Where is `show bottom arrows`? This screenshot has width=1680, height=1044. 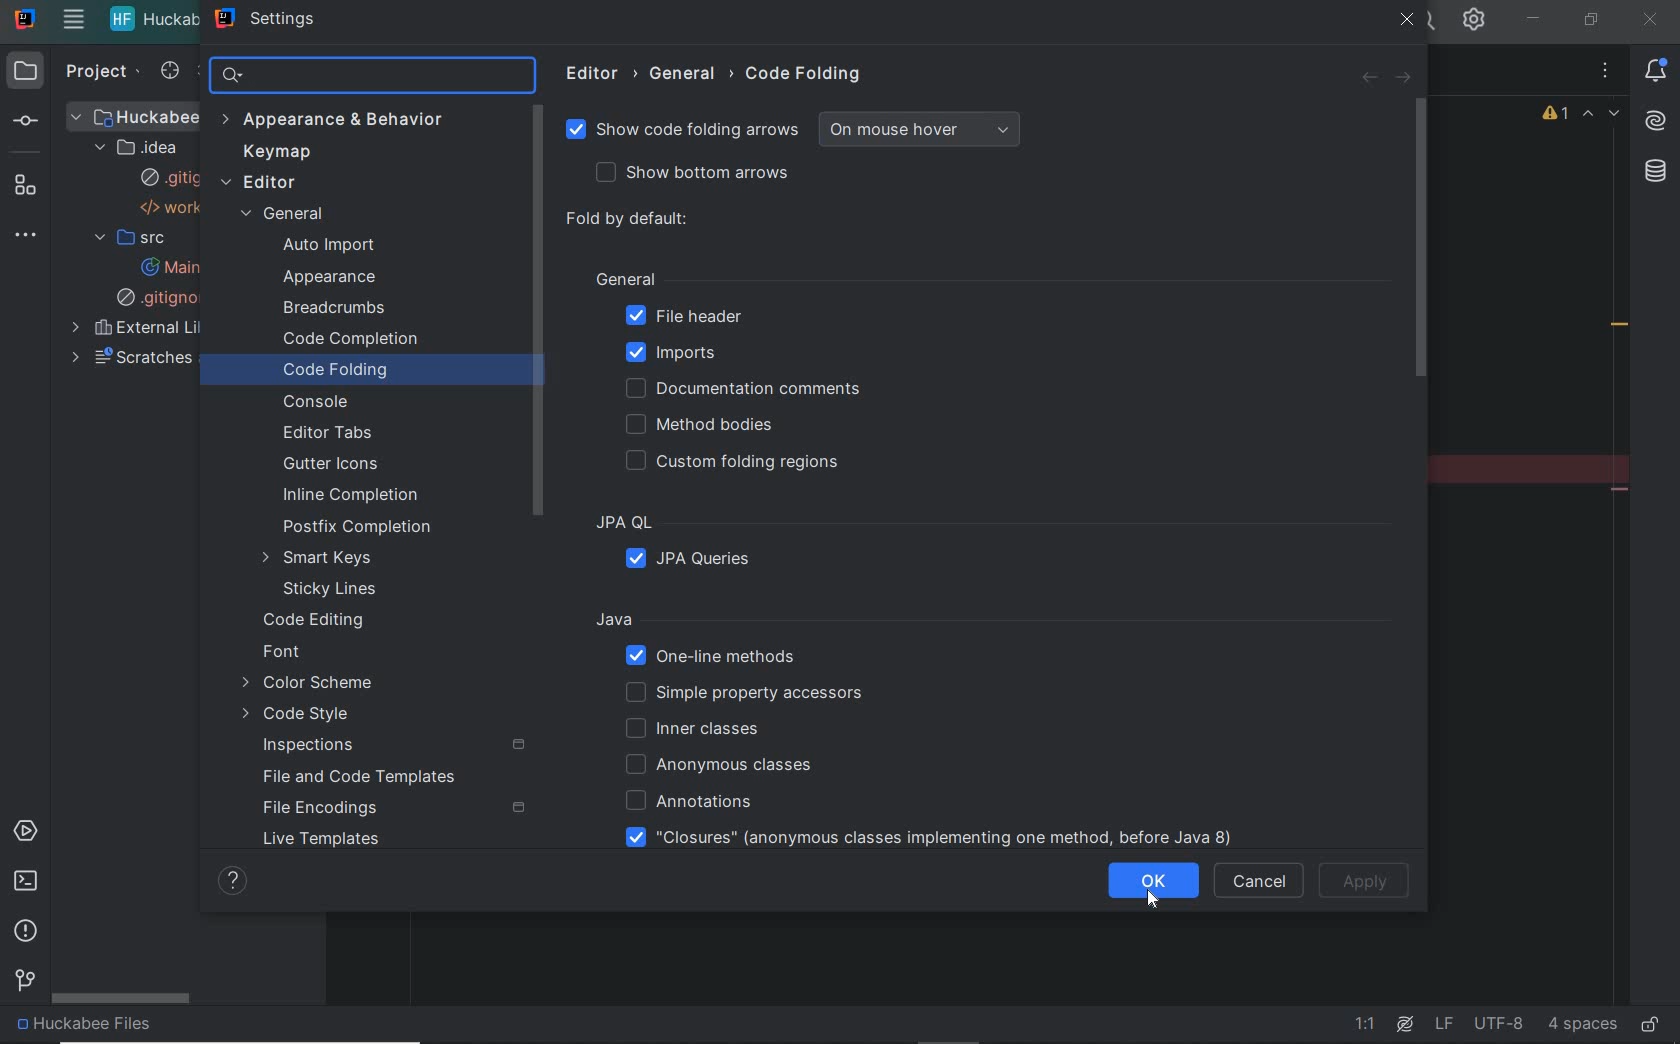 show bottom arrows is located at coordinates (686, 171).